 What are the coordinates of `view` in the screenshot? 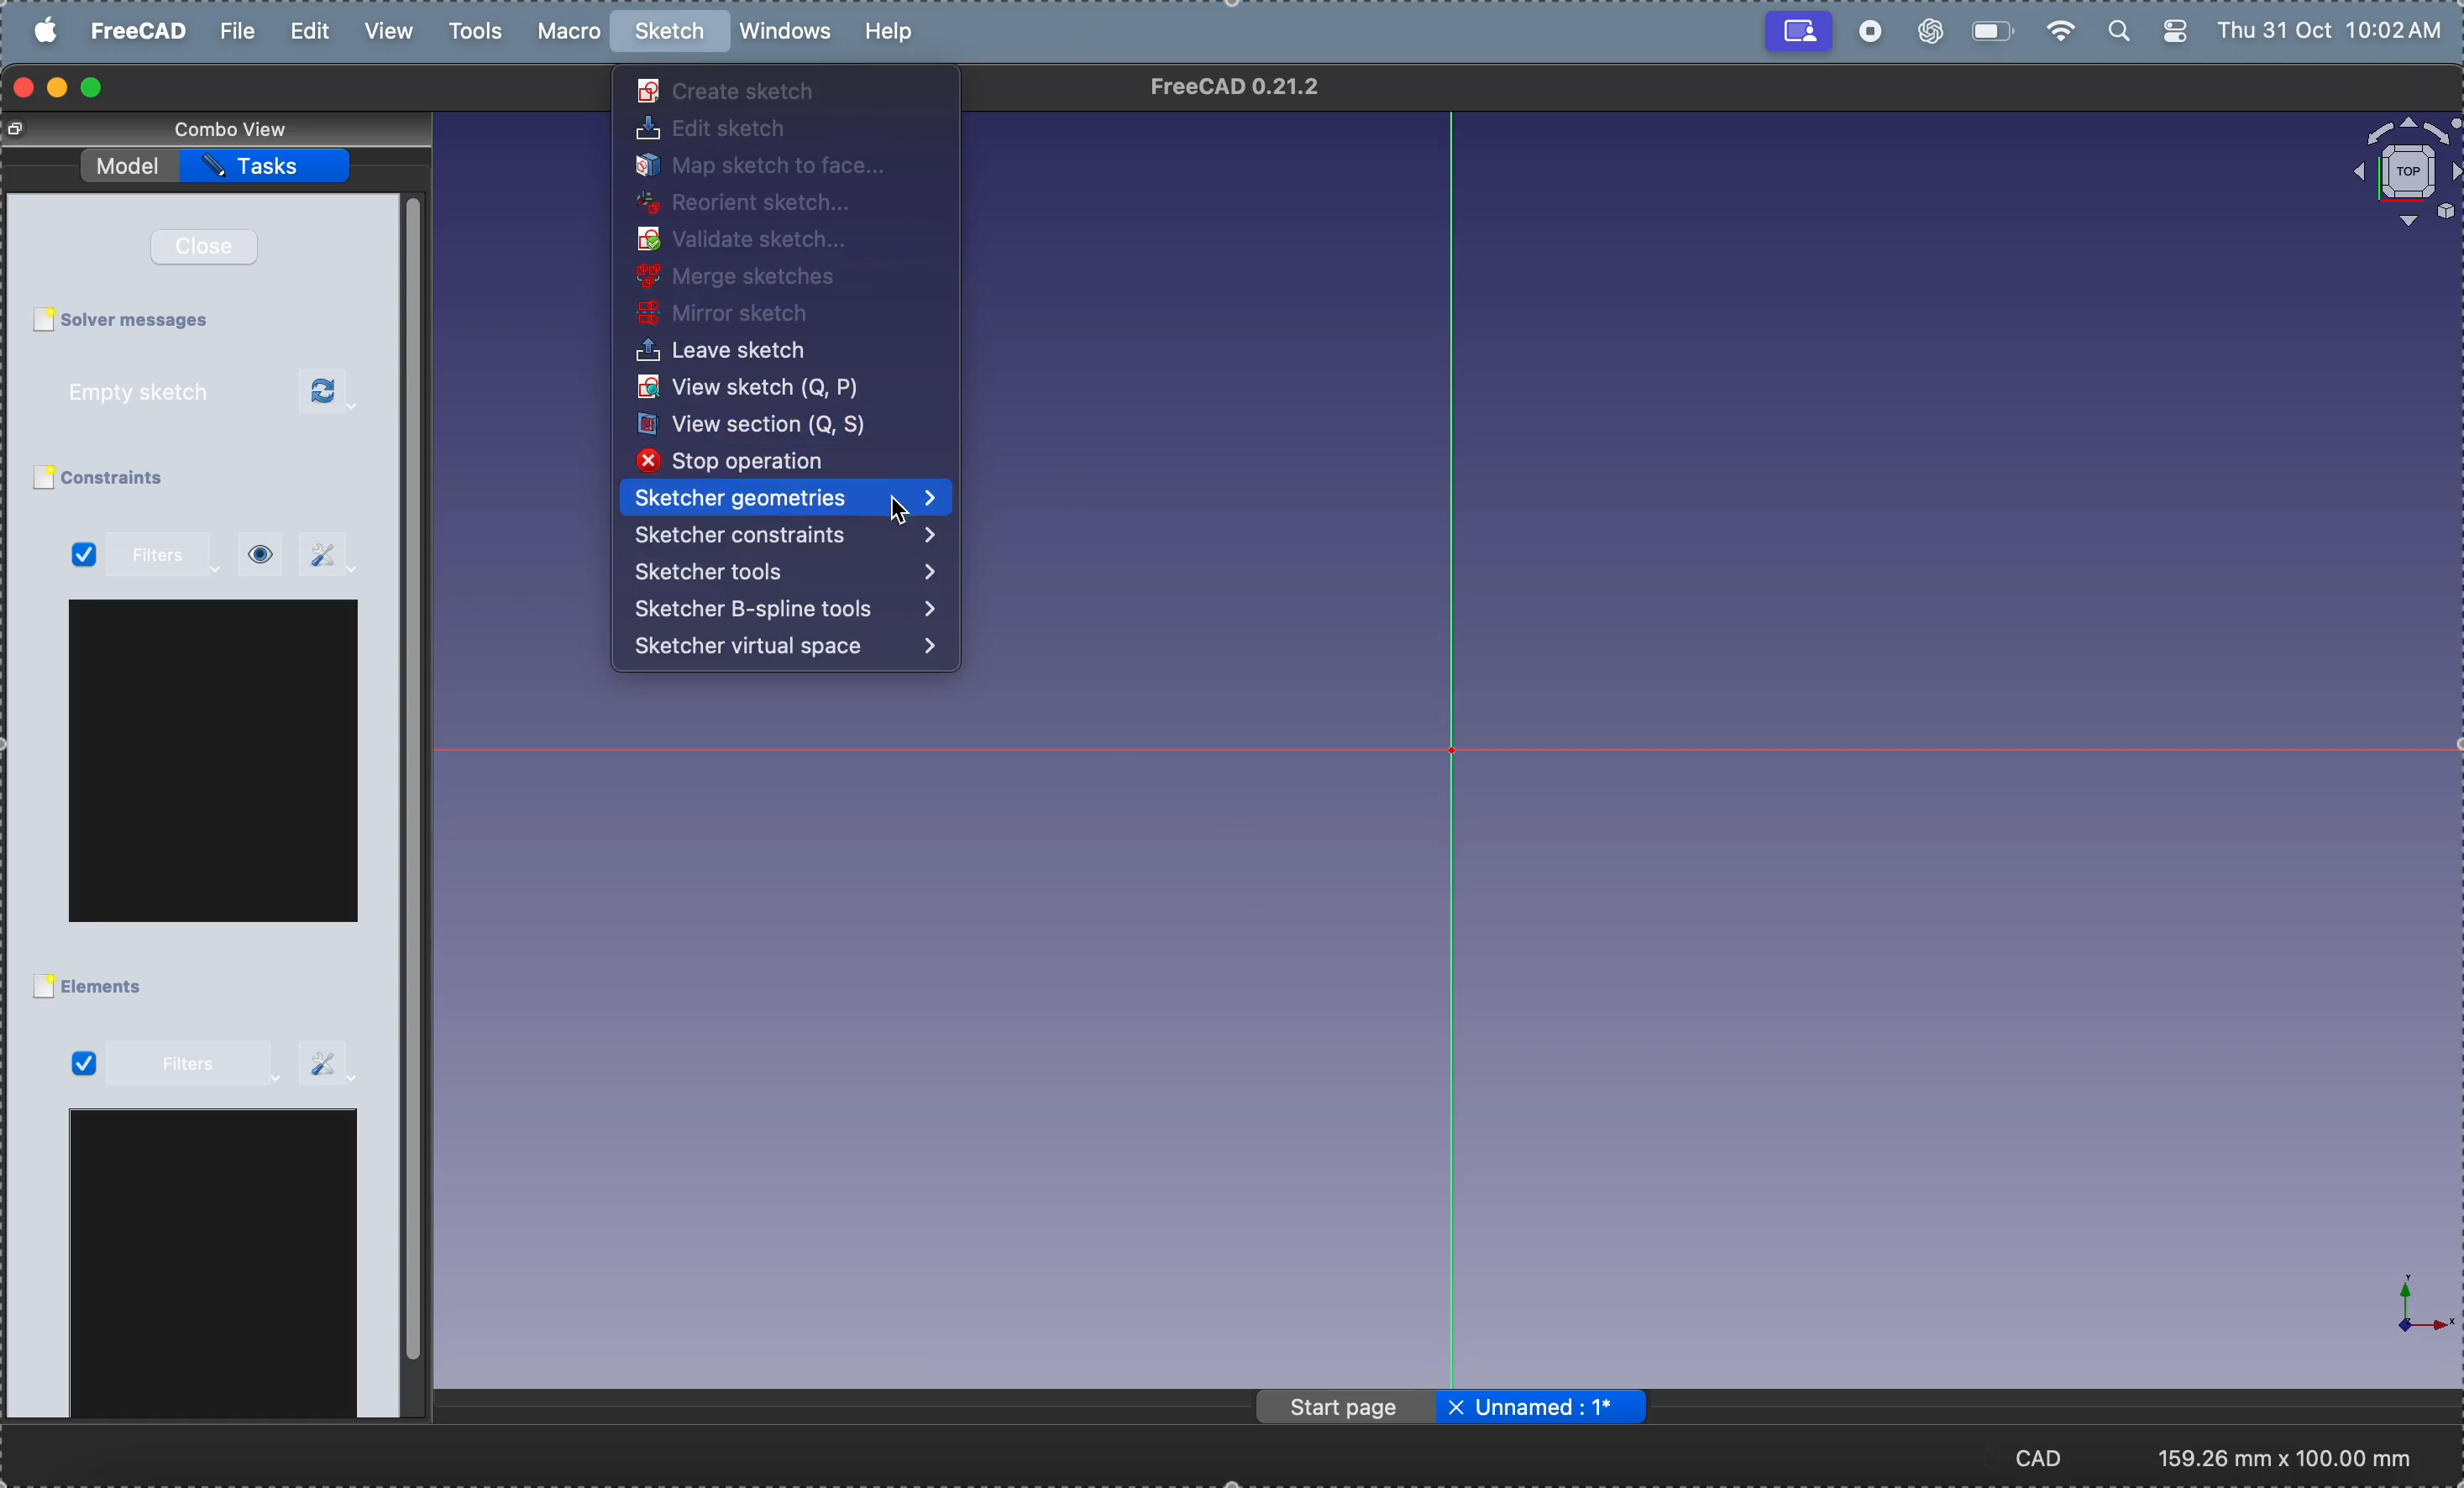 It's located at (386, 31).